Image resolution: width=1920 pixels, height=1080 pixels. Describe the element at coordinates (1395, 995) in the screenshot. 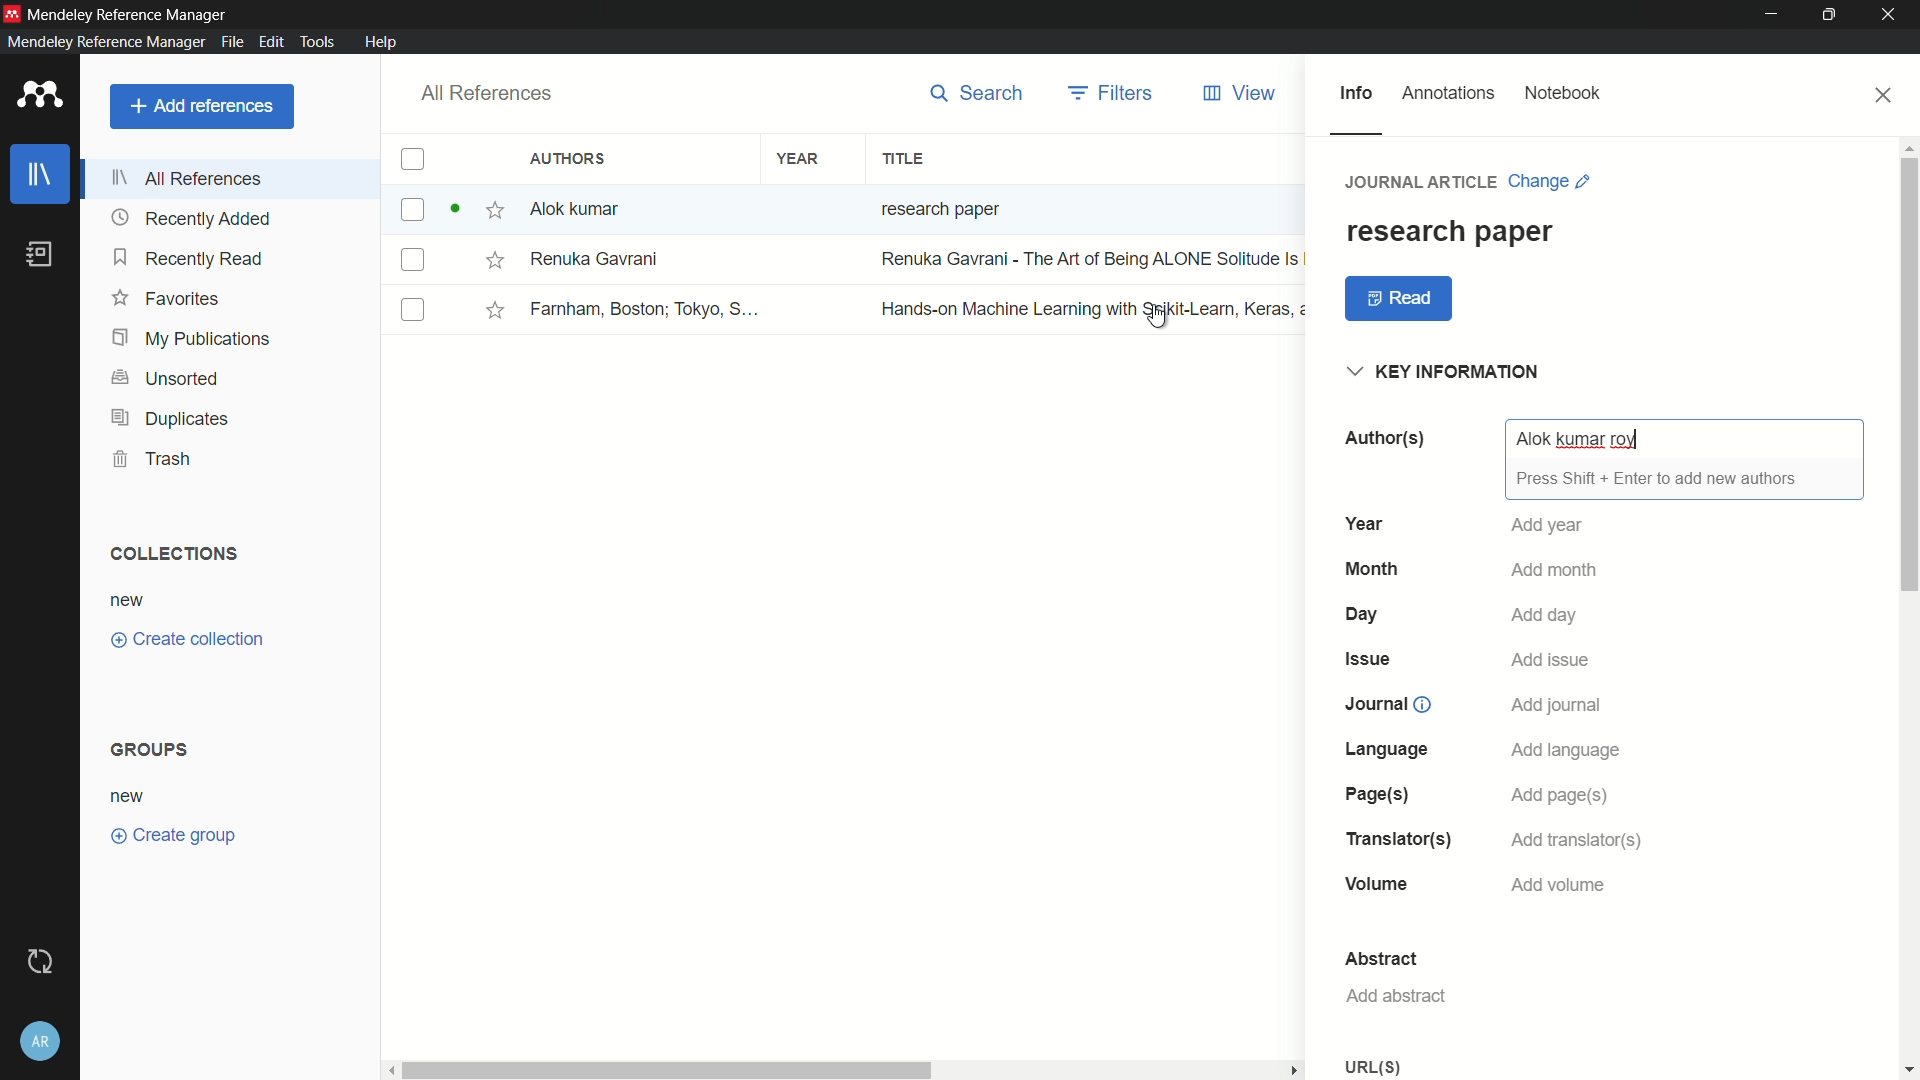

I see `add abstract` at that location.